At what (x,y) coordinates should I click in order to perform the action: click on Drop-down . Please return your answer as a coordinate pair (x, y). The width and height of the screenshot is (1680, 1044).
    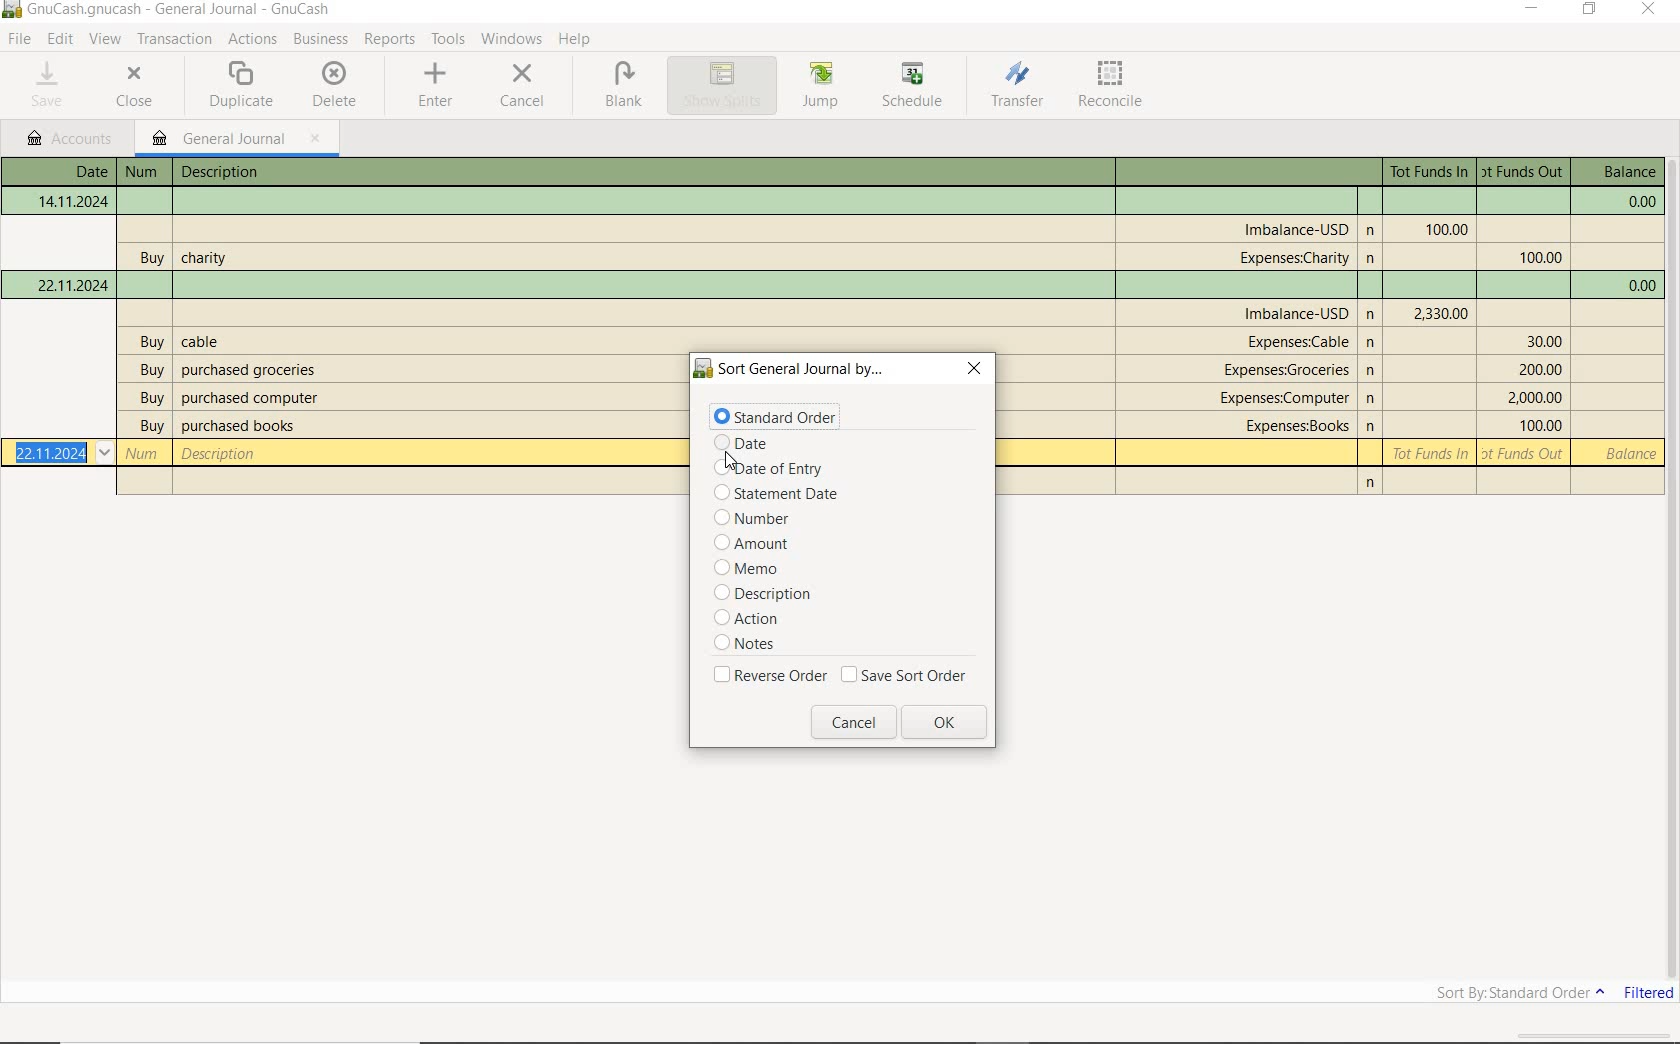
    Looking at the image, I should click on (105, 453).